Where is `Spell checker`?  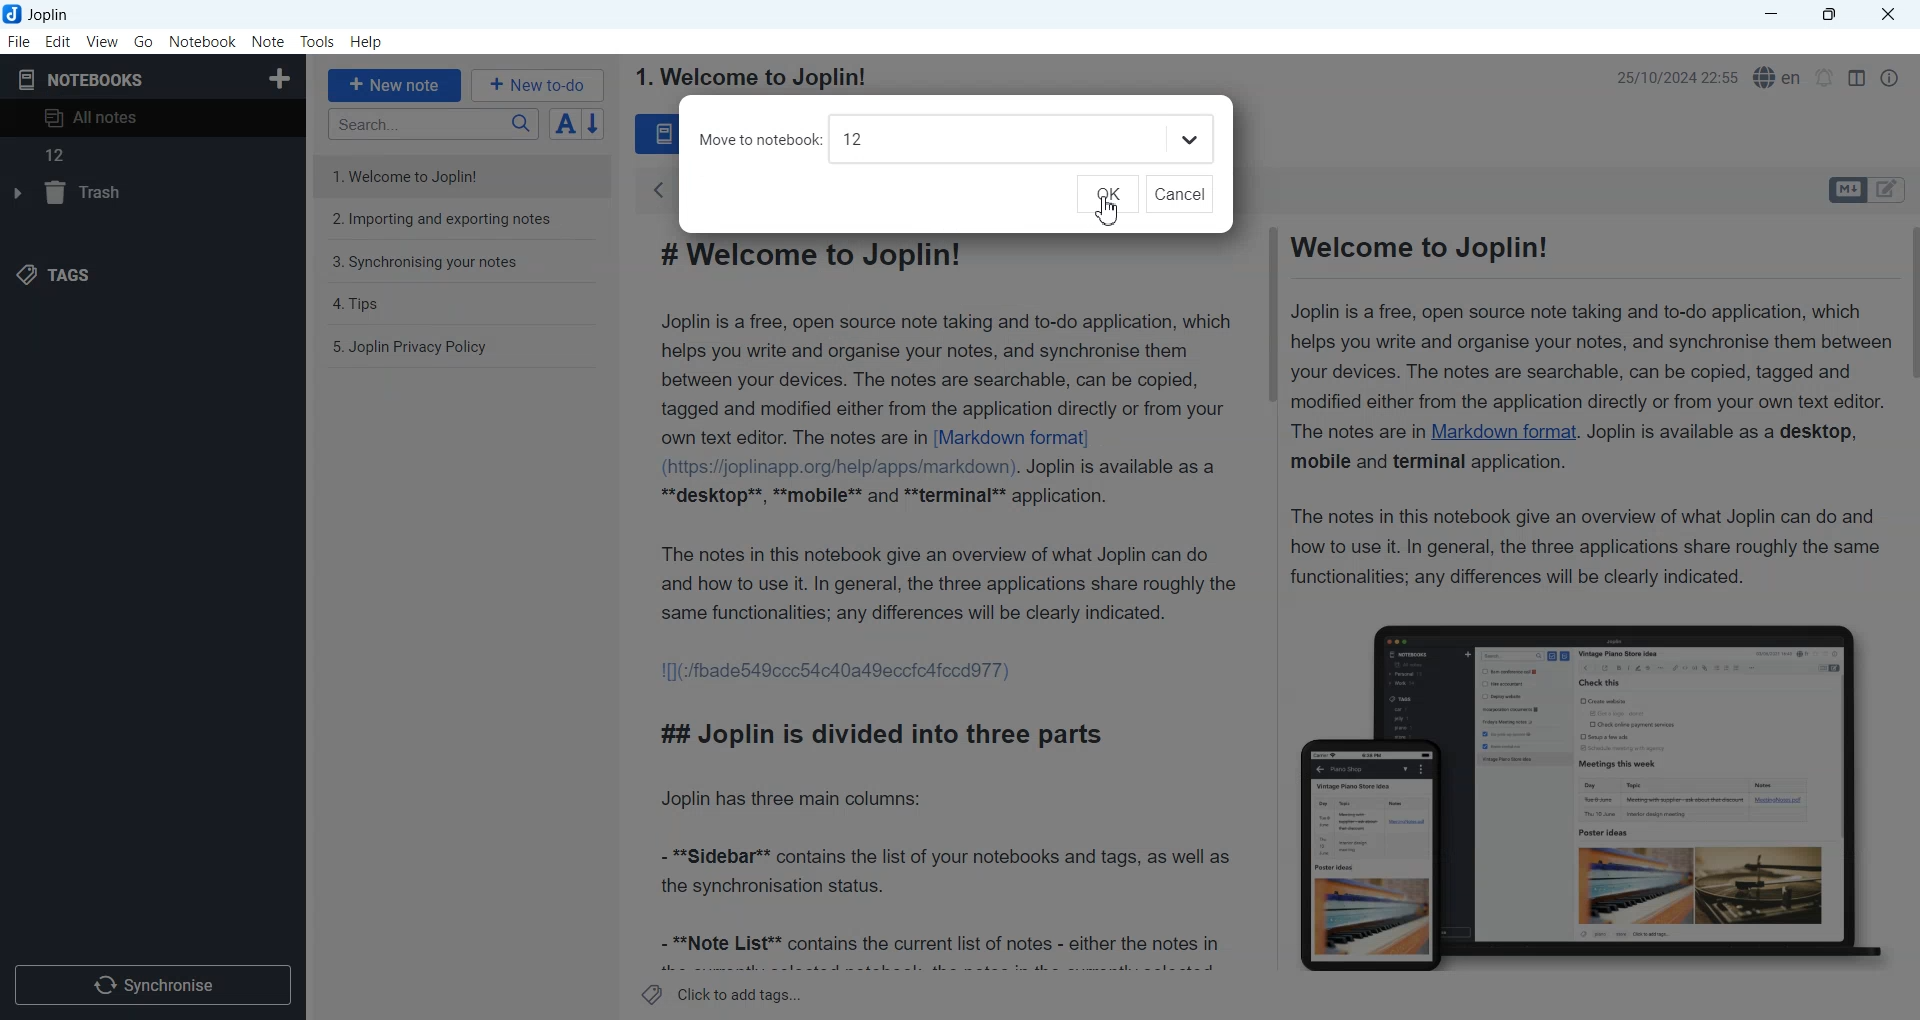
Spell checker is located at coordinates (1779, 77).